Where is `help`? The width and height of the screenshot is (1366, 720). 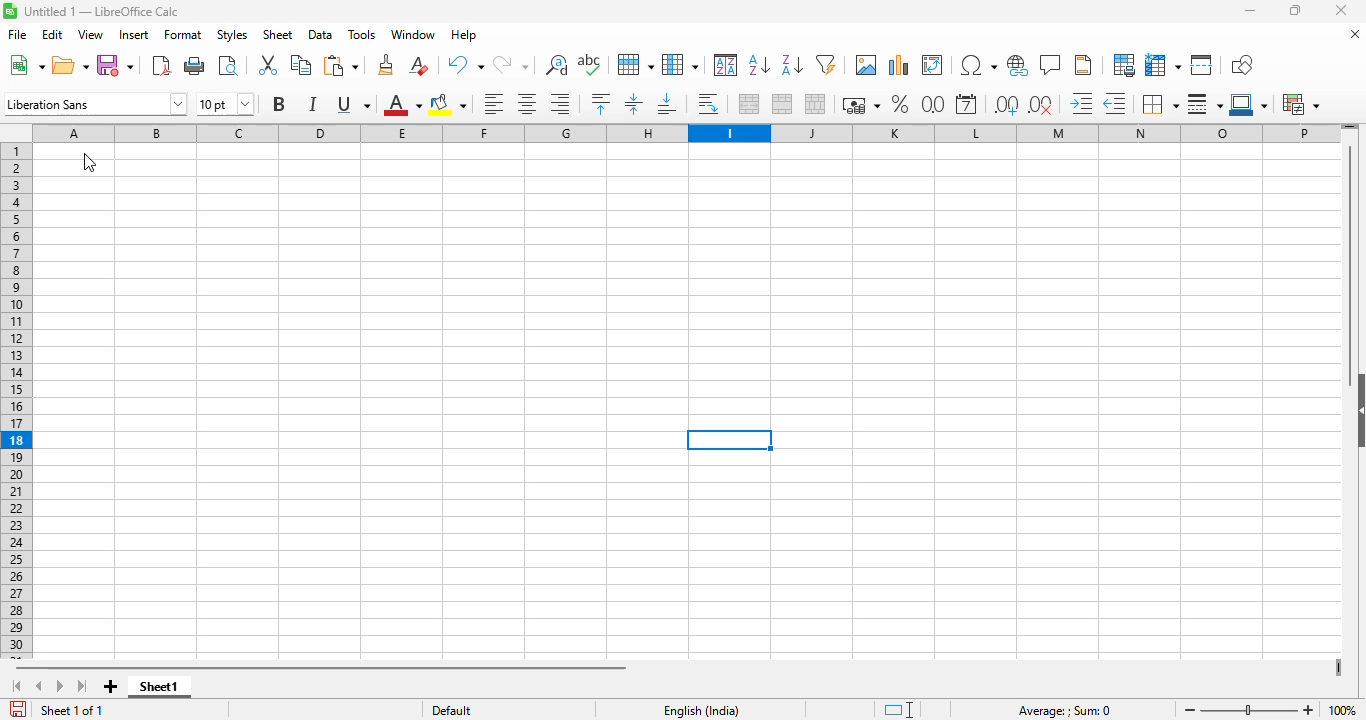
help is located at coordinates (464, 35).